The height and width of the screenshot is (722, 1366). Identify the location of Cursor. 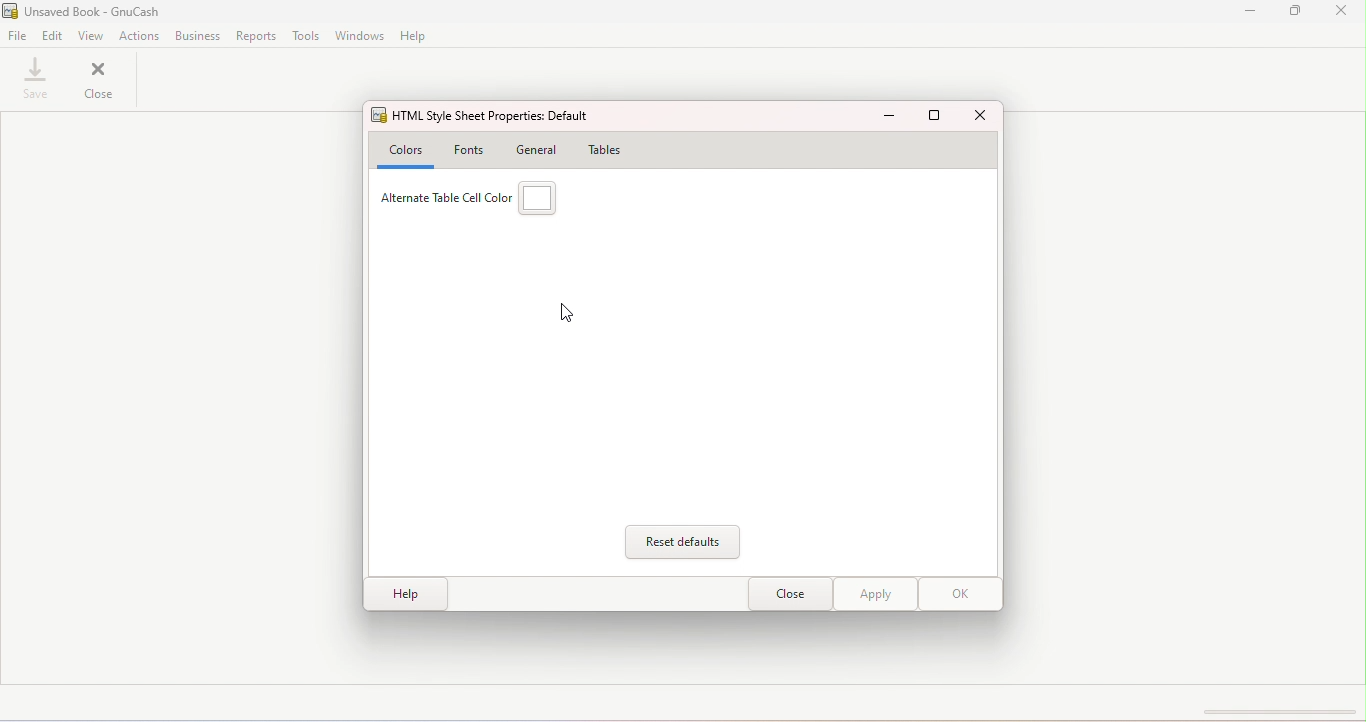
(564, 314).